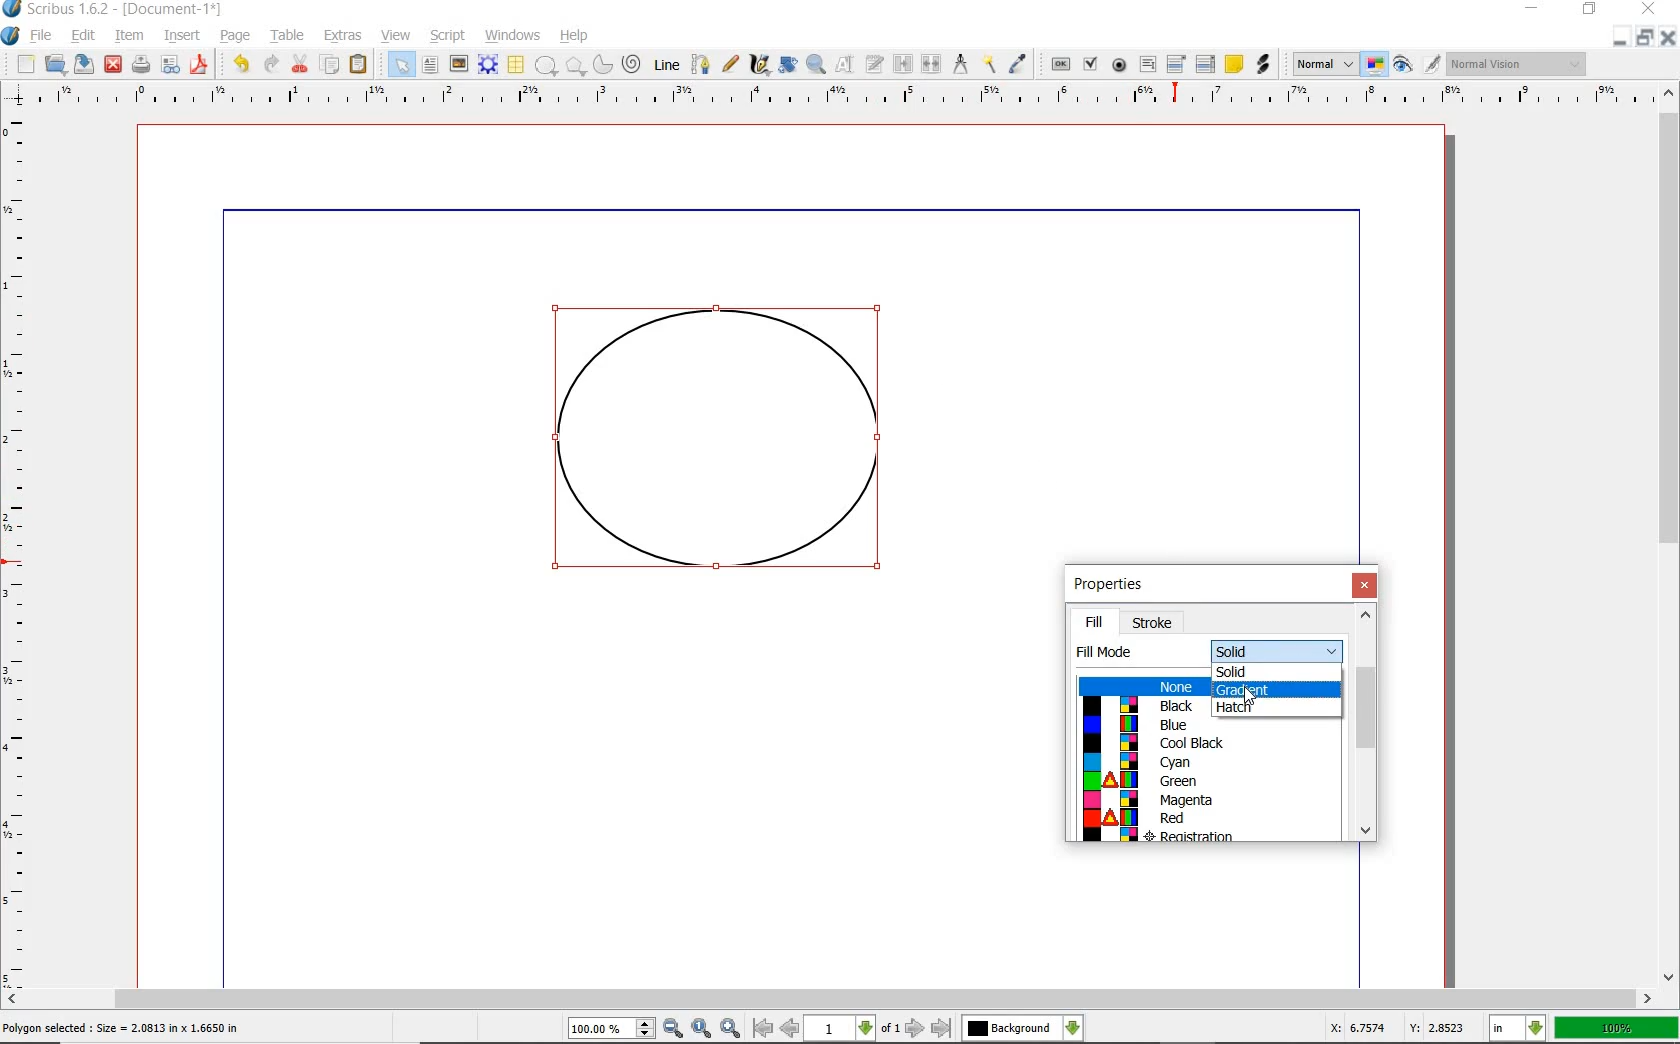 The height and width of the screenshot is (1044, 1680). Describe the element at coordinates (1233, 63) in the screenshot. I see `TEXT ANNOATATION` at that location.